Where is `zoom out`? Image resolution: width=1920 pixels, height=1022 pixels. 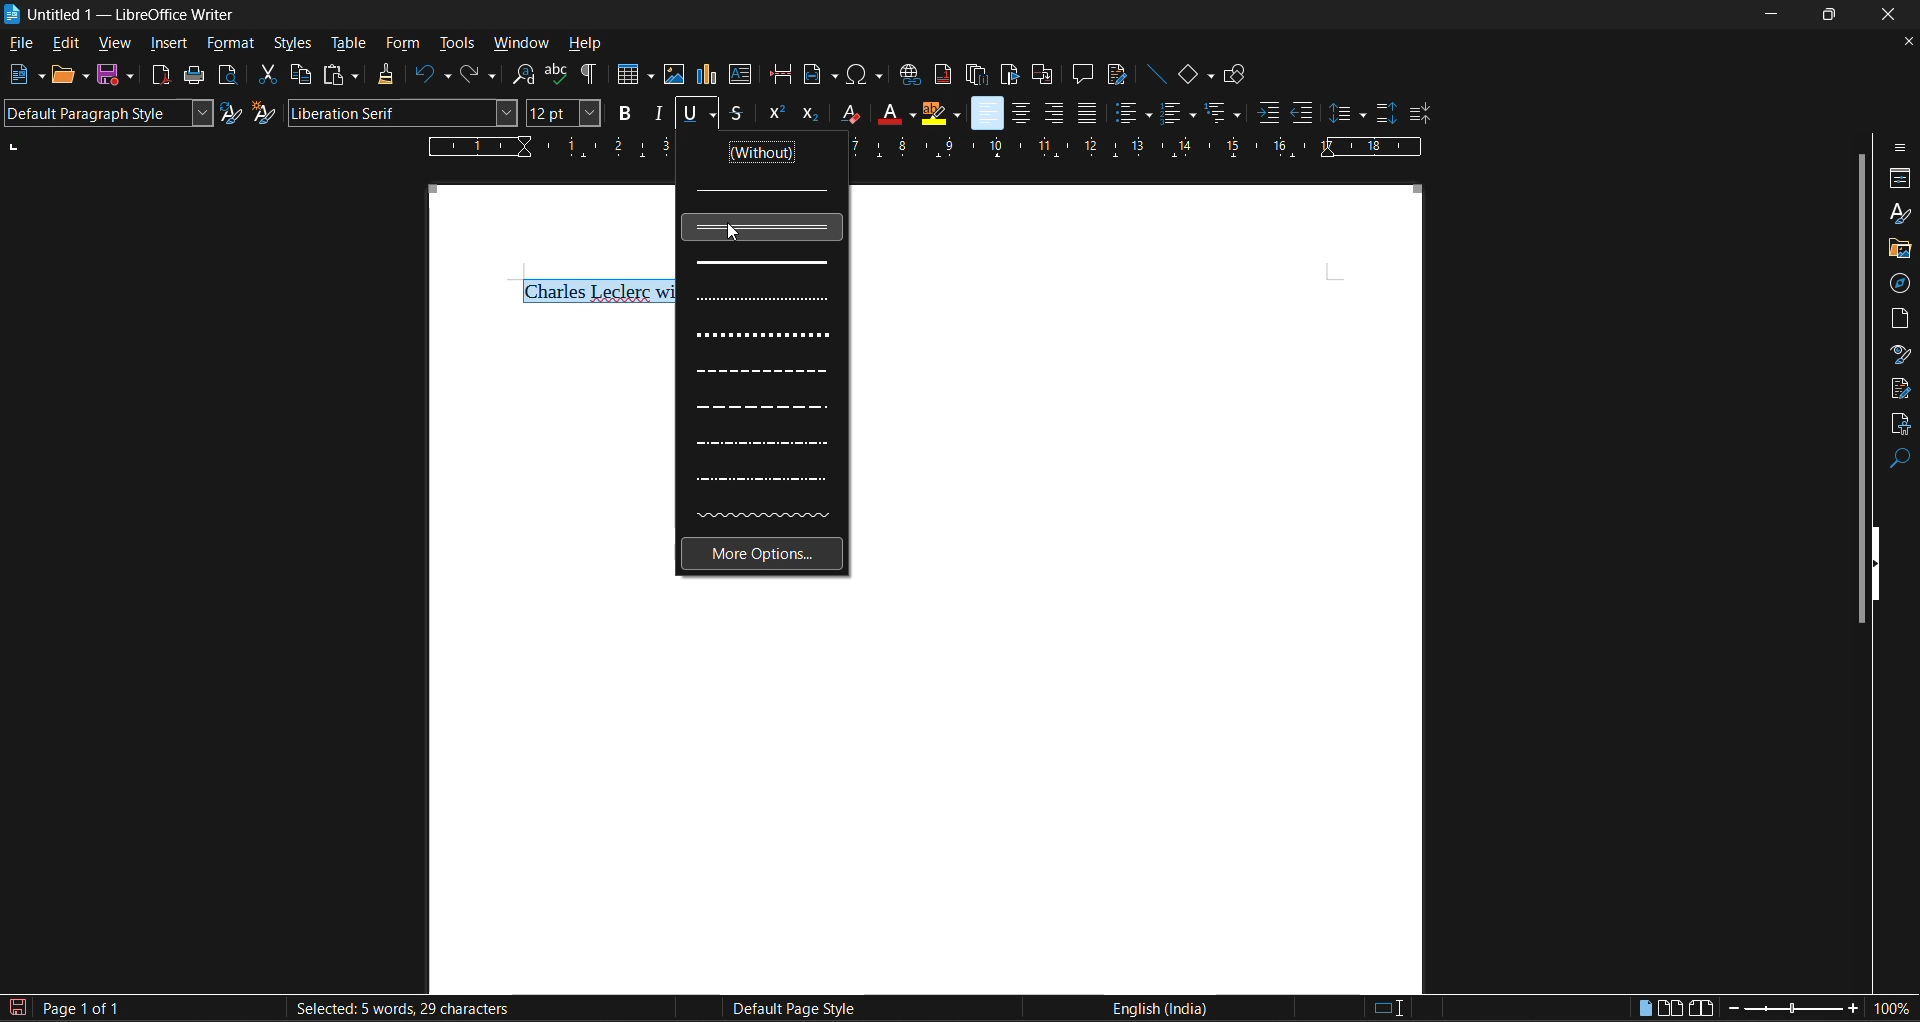 zoom out is located at coordinates (1728, 1010).